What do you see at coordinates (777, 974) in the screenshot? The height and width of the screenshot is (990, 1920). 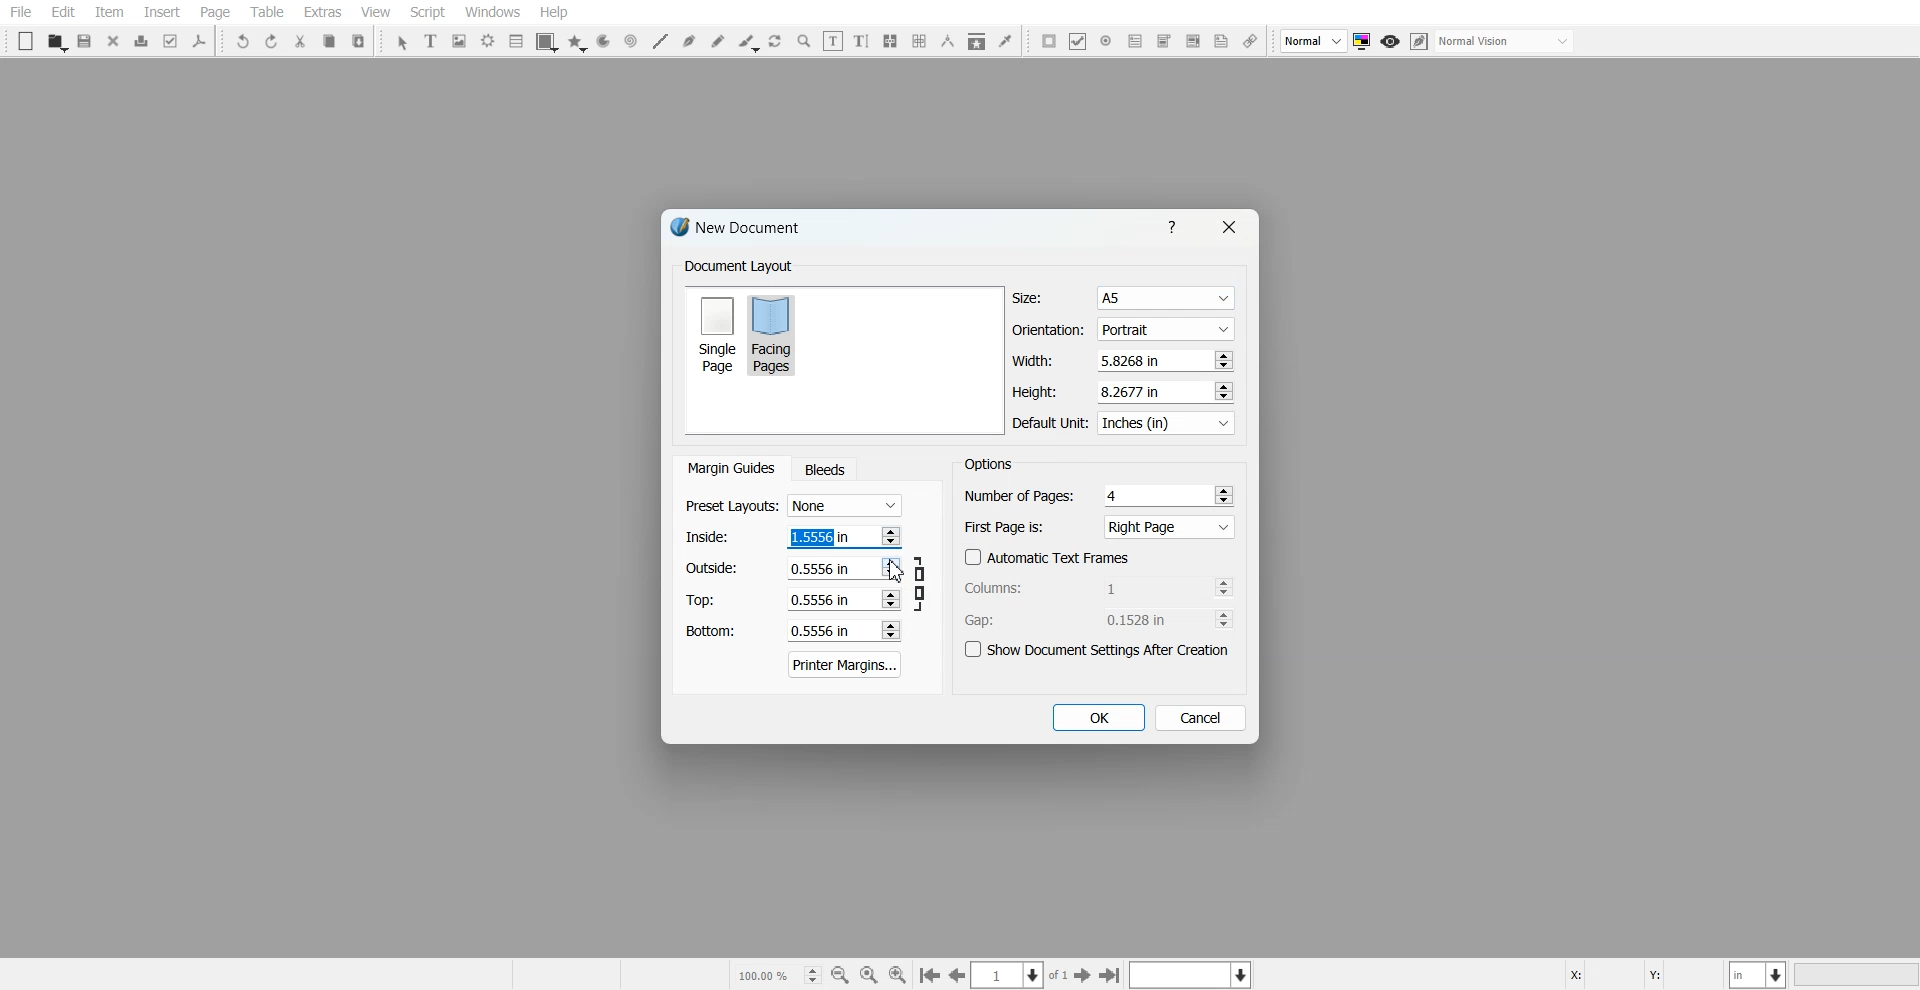 I see `Select current zoom` at bounding box center [777, 974].